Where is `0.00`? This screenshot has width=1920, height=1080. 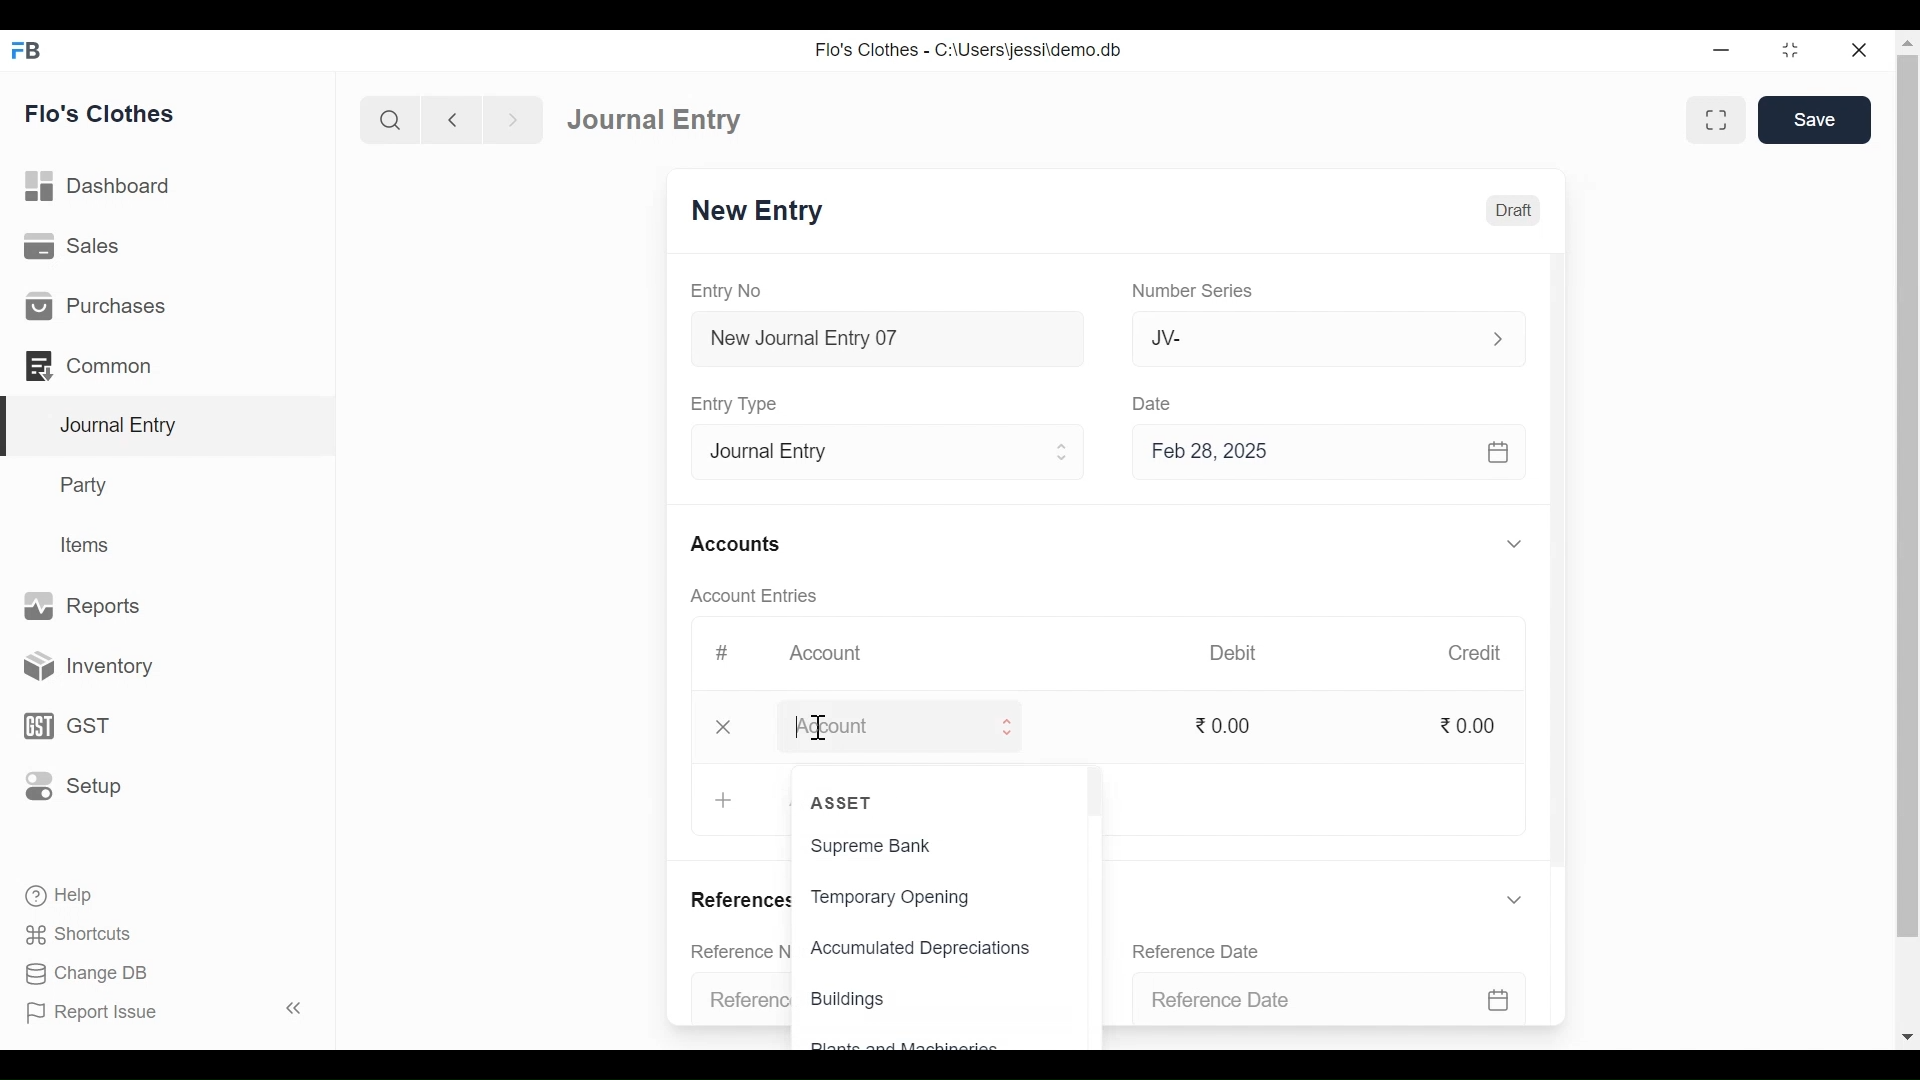
0.00 is located at coordinates (1477, 726).